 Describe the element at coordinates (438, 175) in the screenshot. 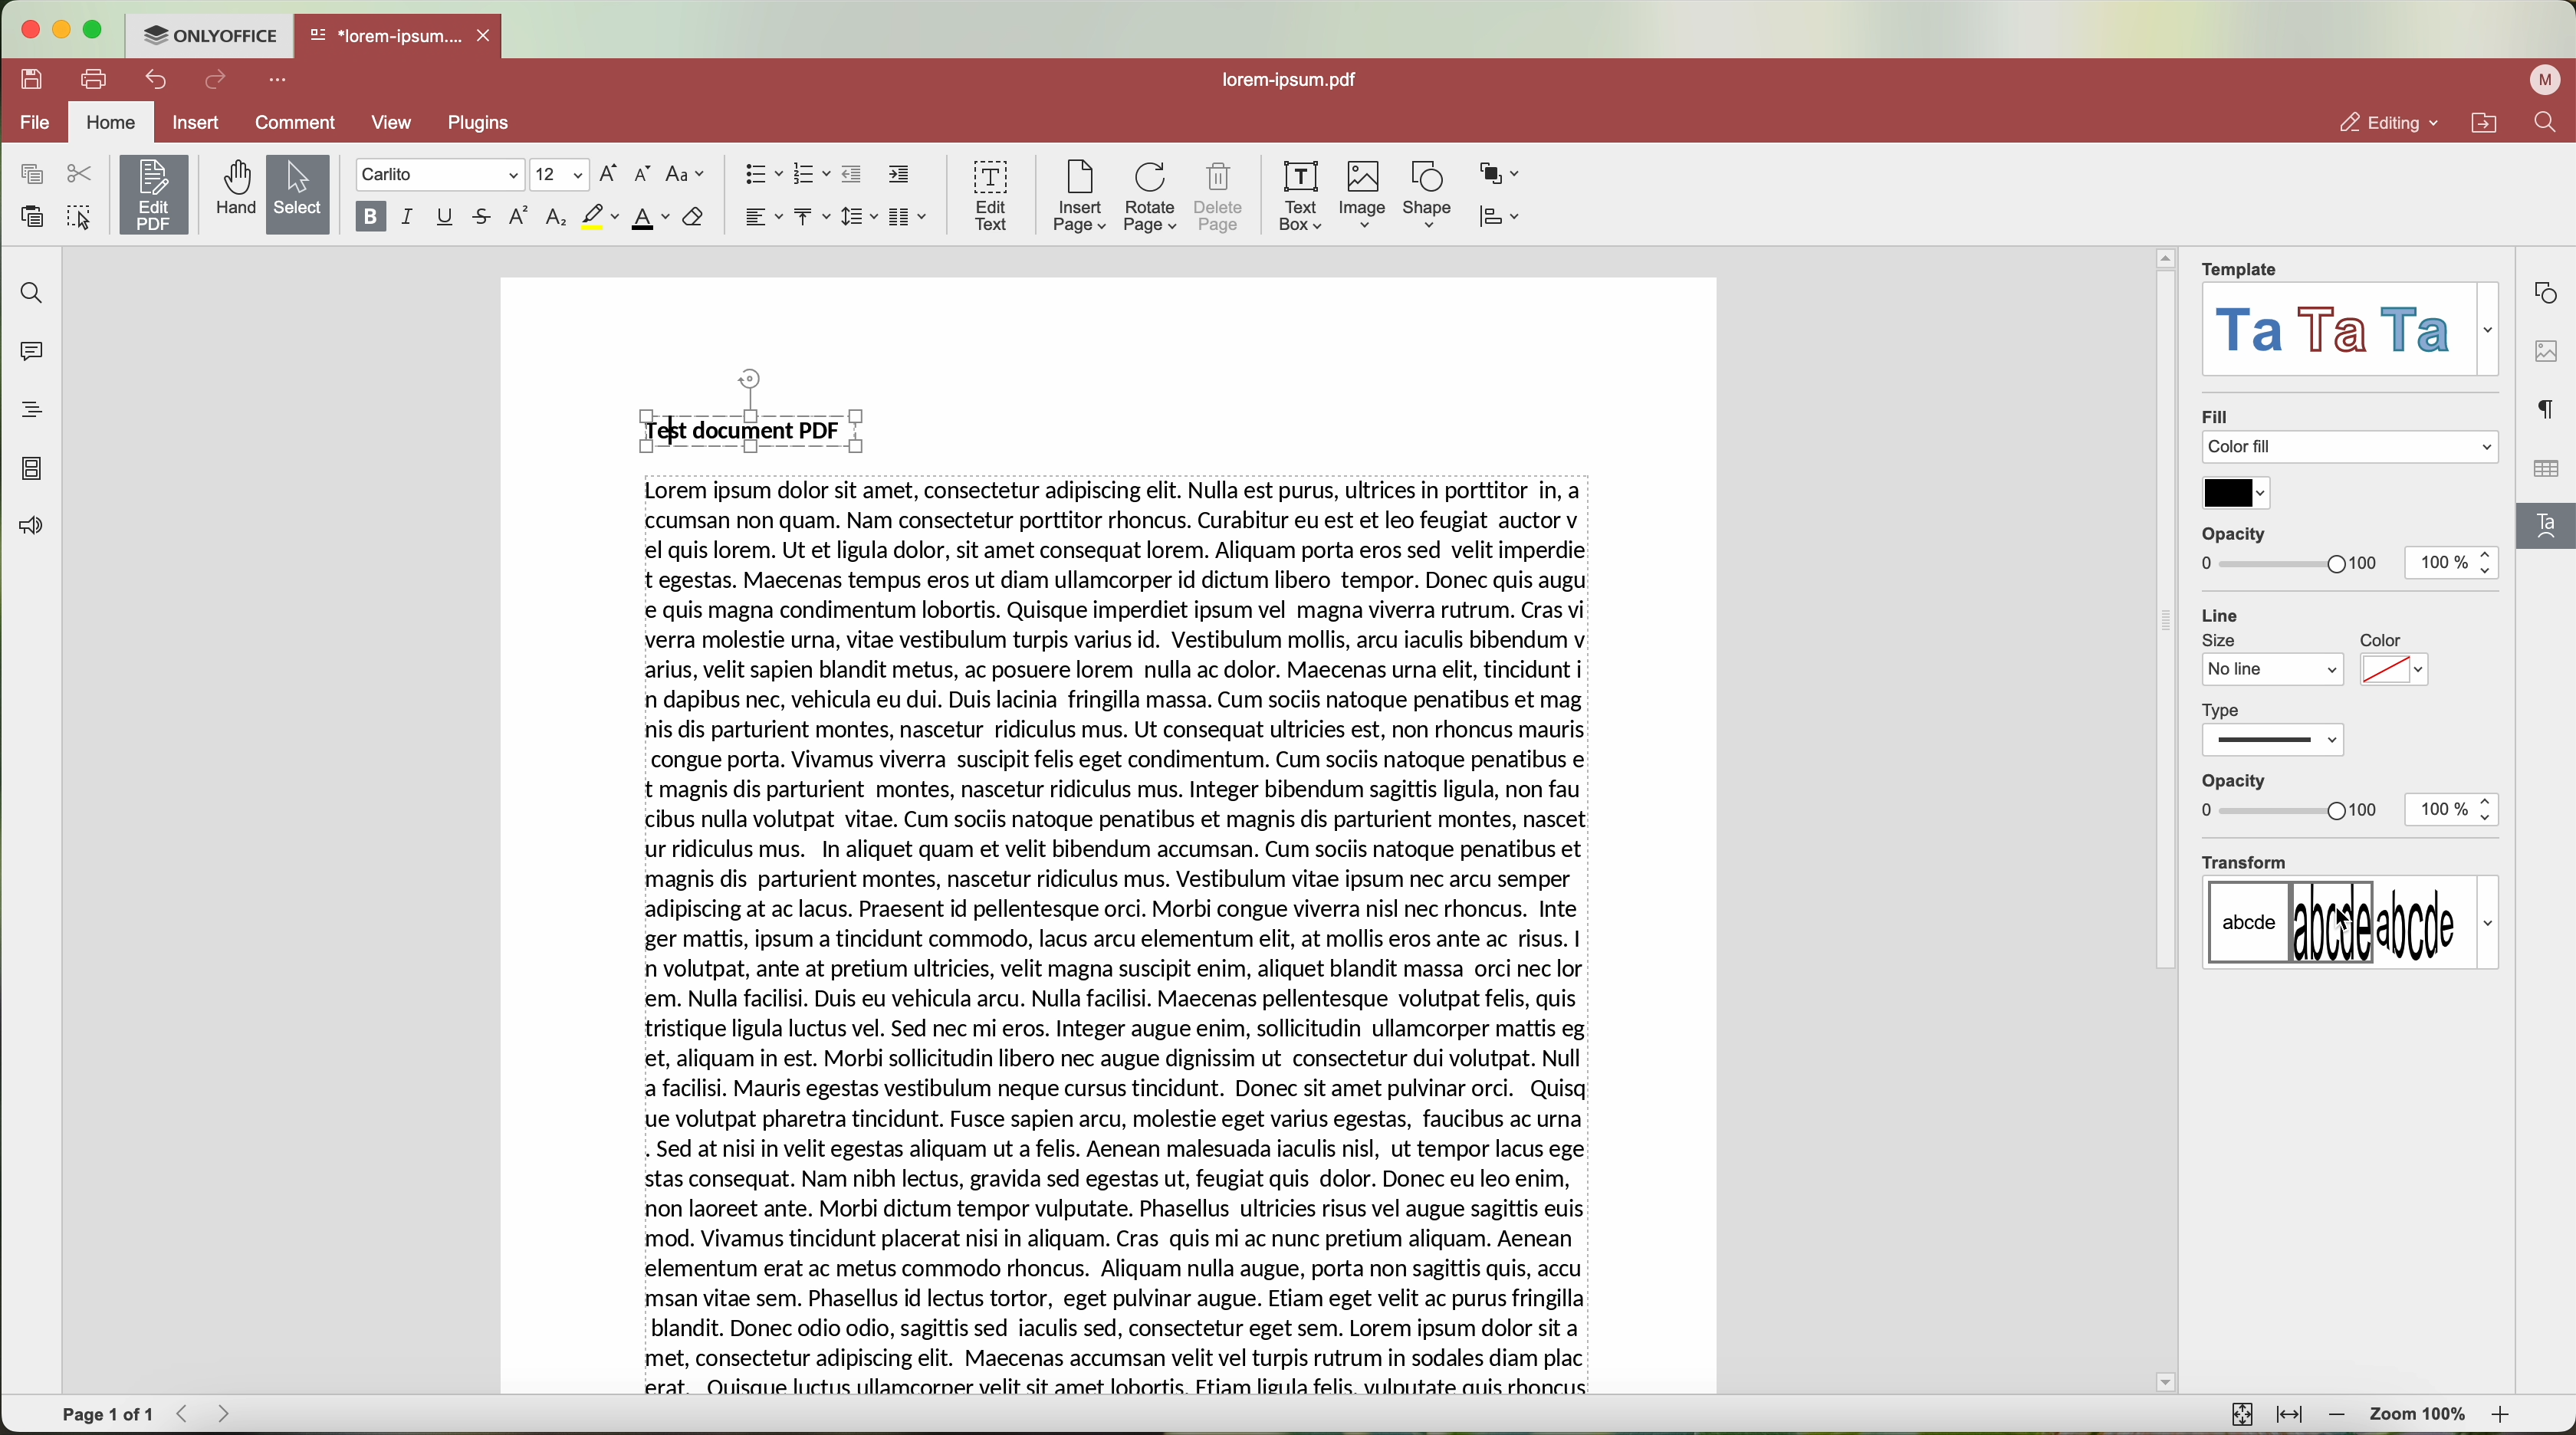

I see `font type` at that location.